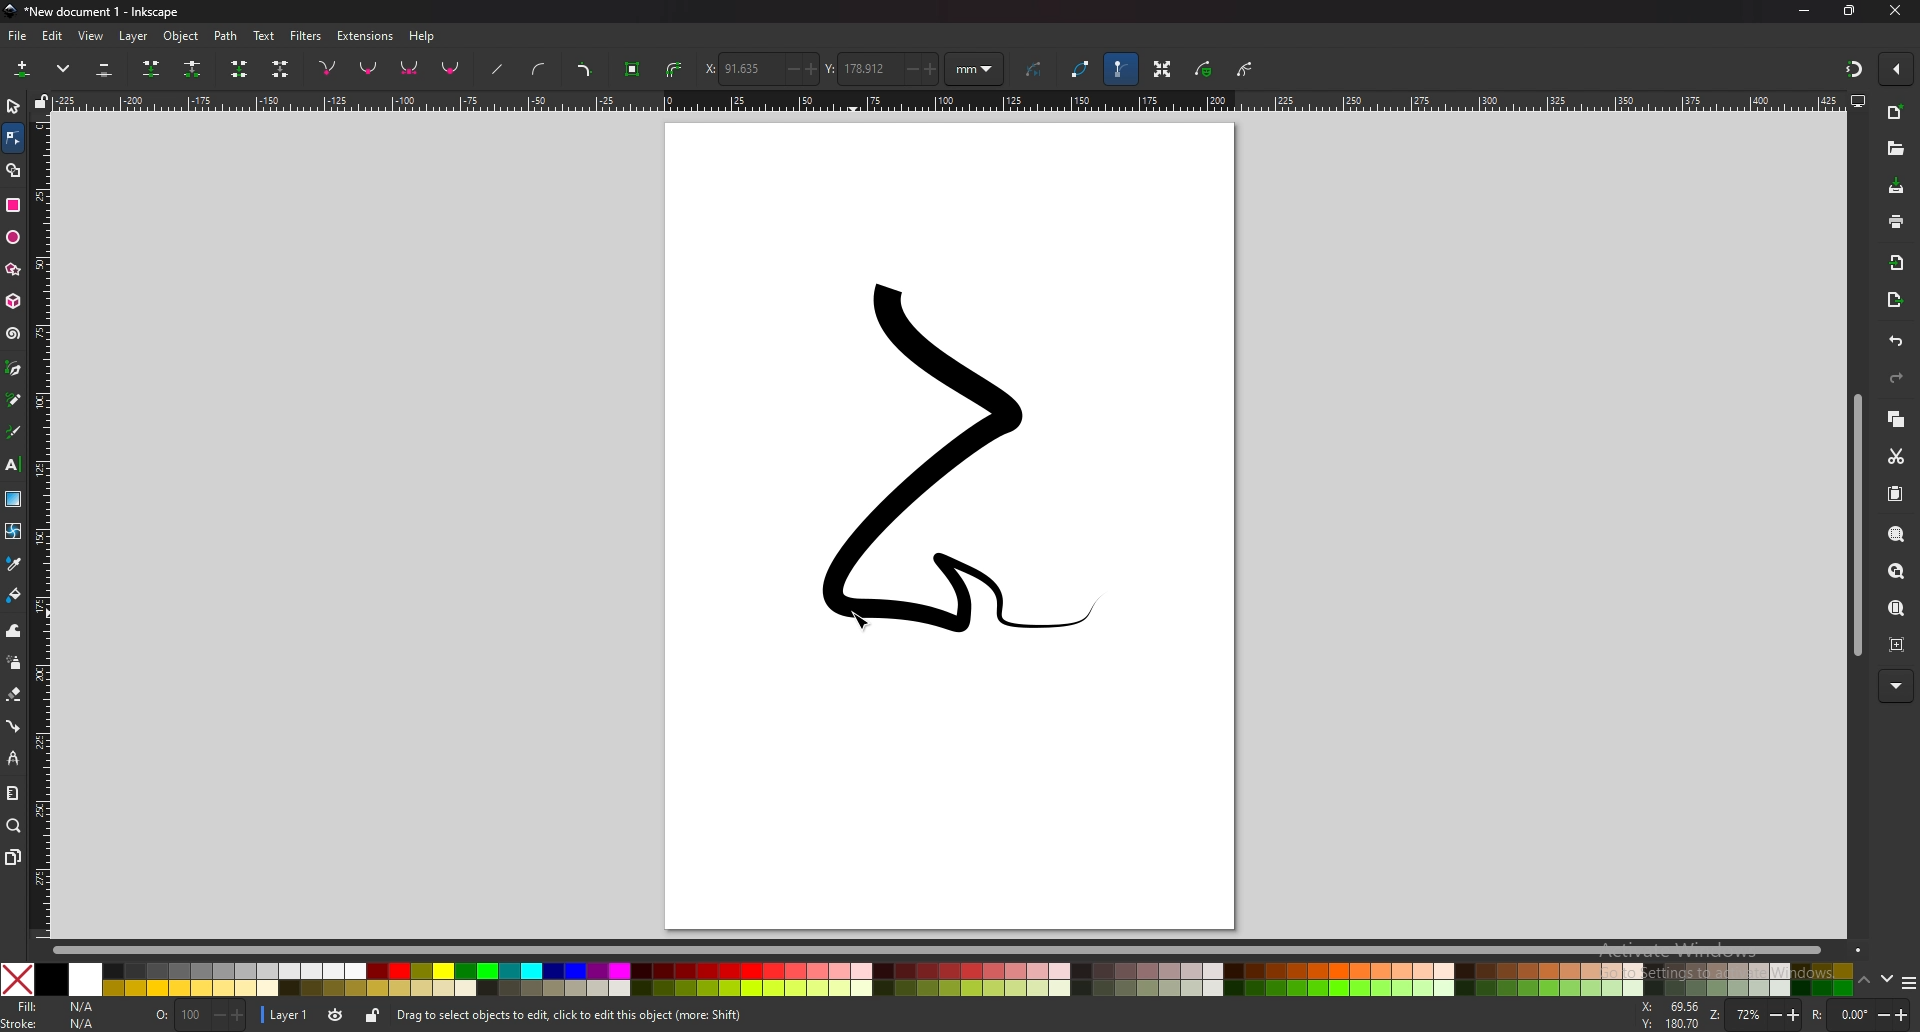 This screenshot has width=1920, height=1032. What do you see at coordinates (680, 1016) in the screenshot?
I see `info` at bounding box center [680, 1016].